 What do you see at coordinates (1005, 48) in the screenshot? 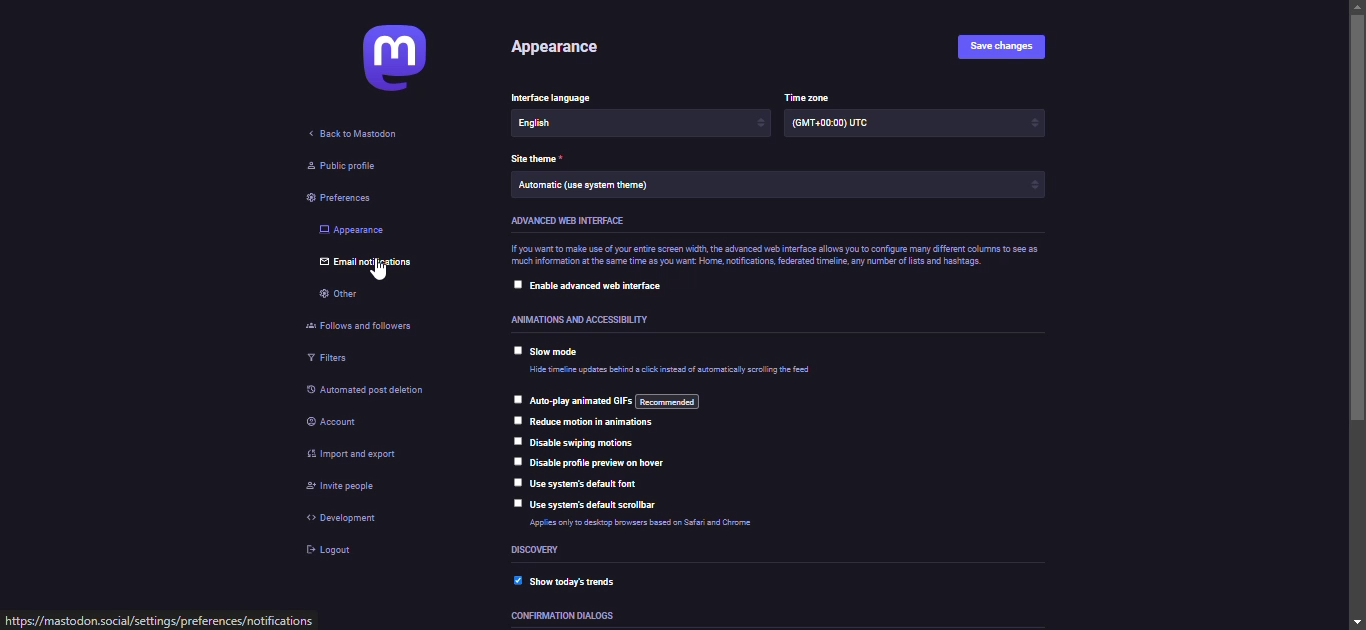
I see `save changes` at bounding box center [1005, 48].